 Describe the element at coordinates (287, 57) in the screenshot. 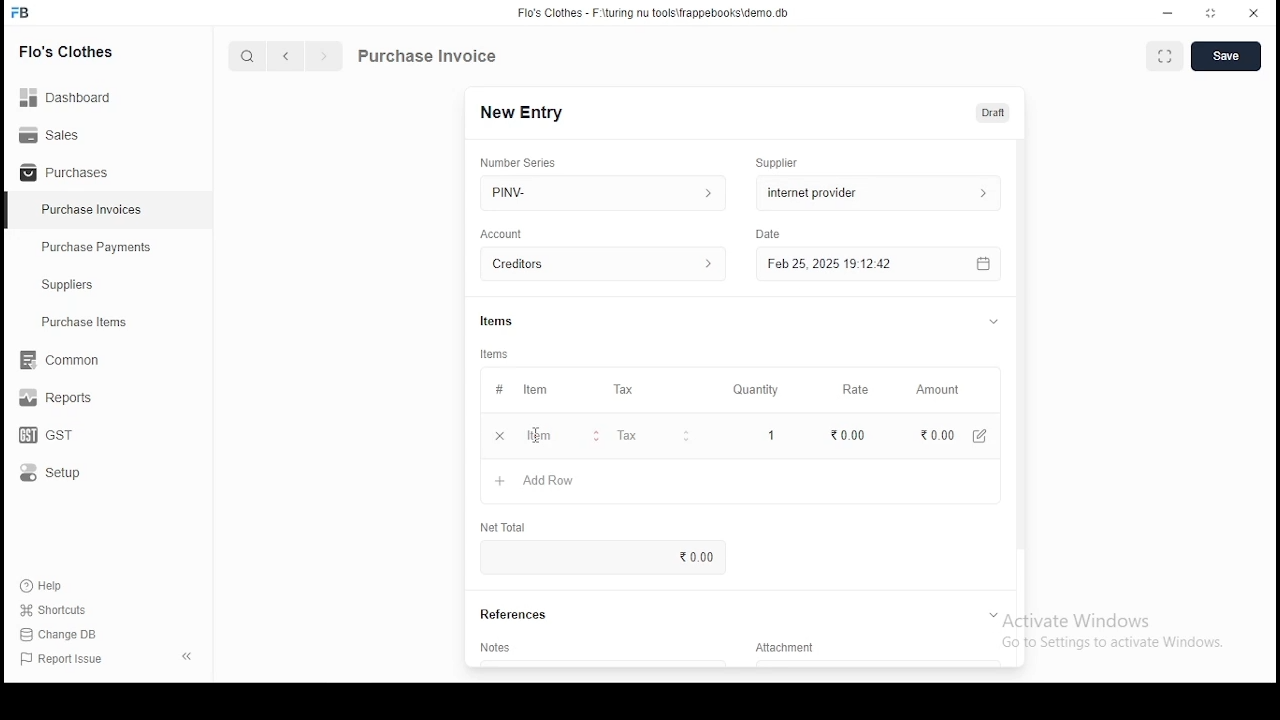

I see `previous` at that location.